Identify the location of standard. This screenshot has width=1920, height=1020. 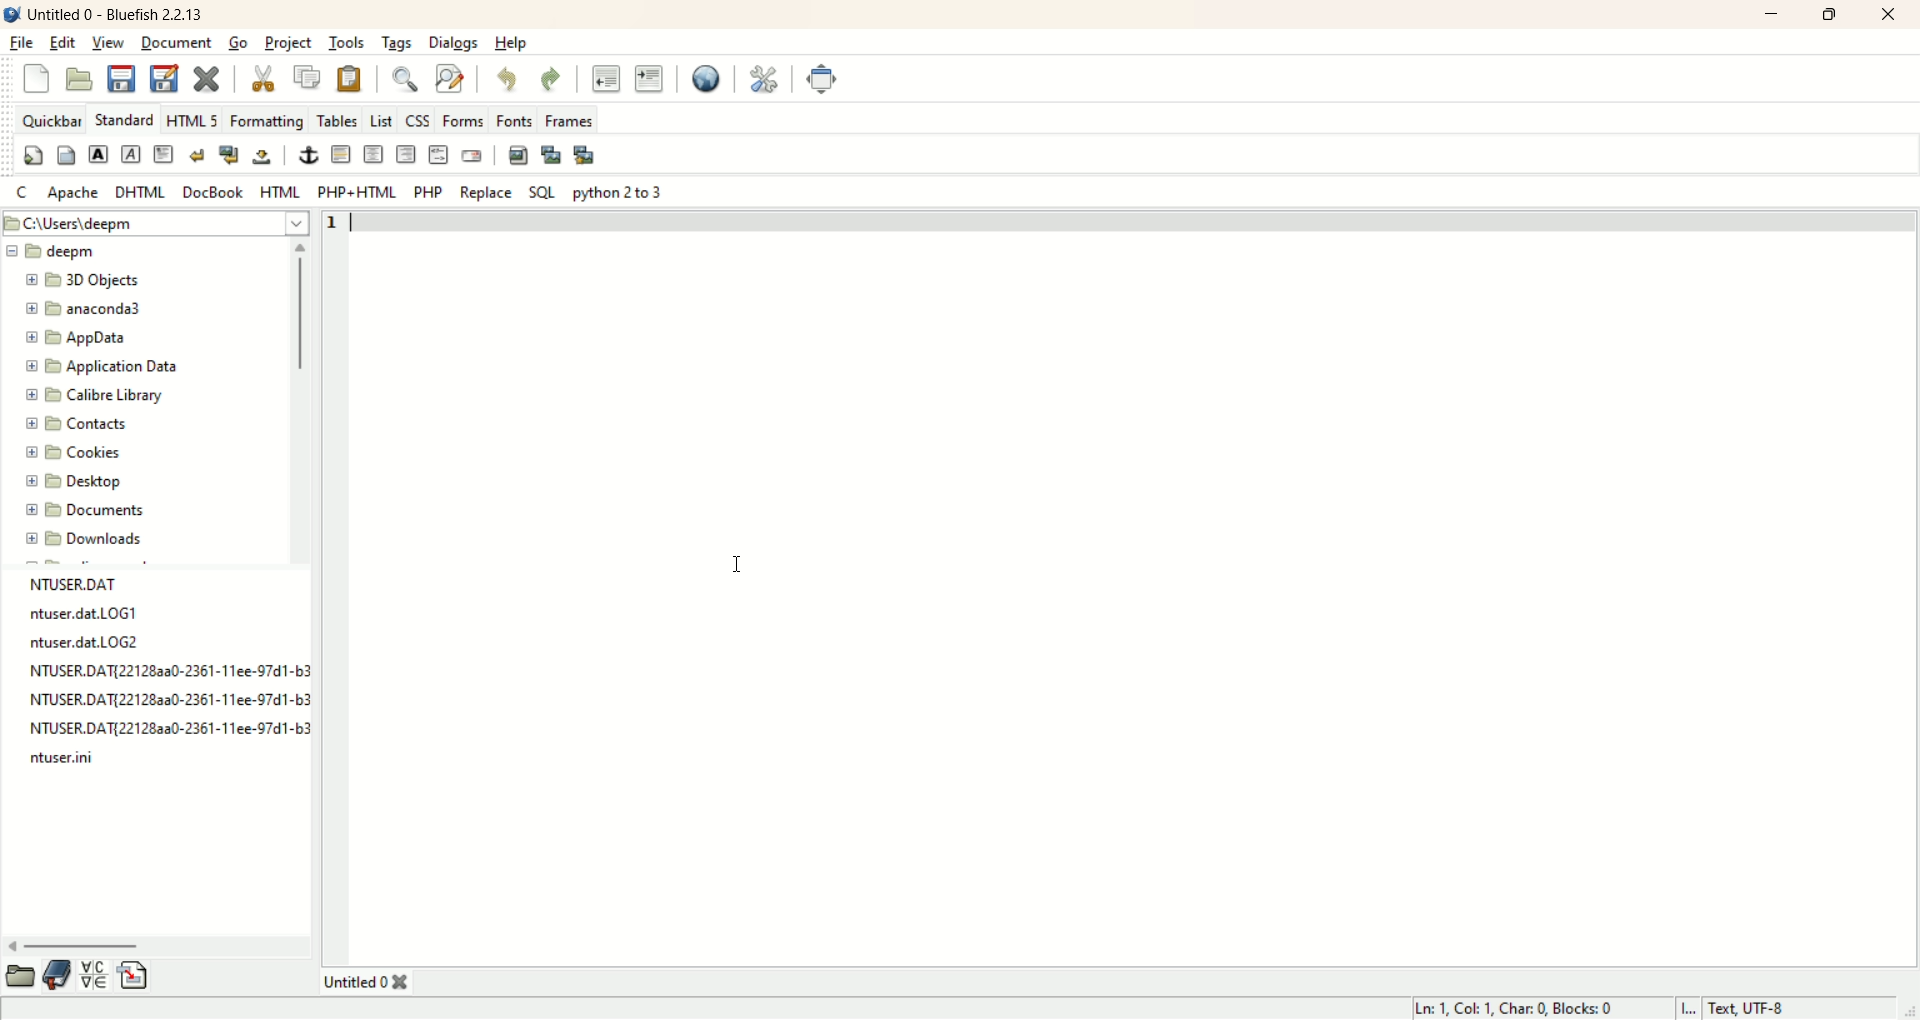
(125, 119).